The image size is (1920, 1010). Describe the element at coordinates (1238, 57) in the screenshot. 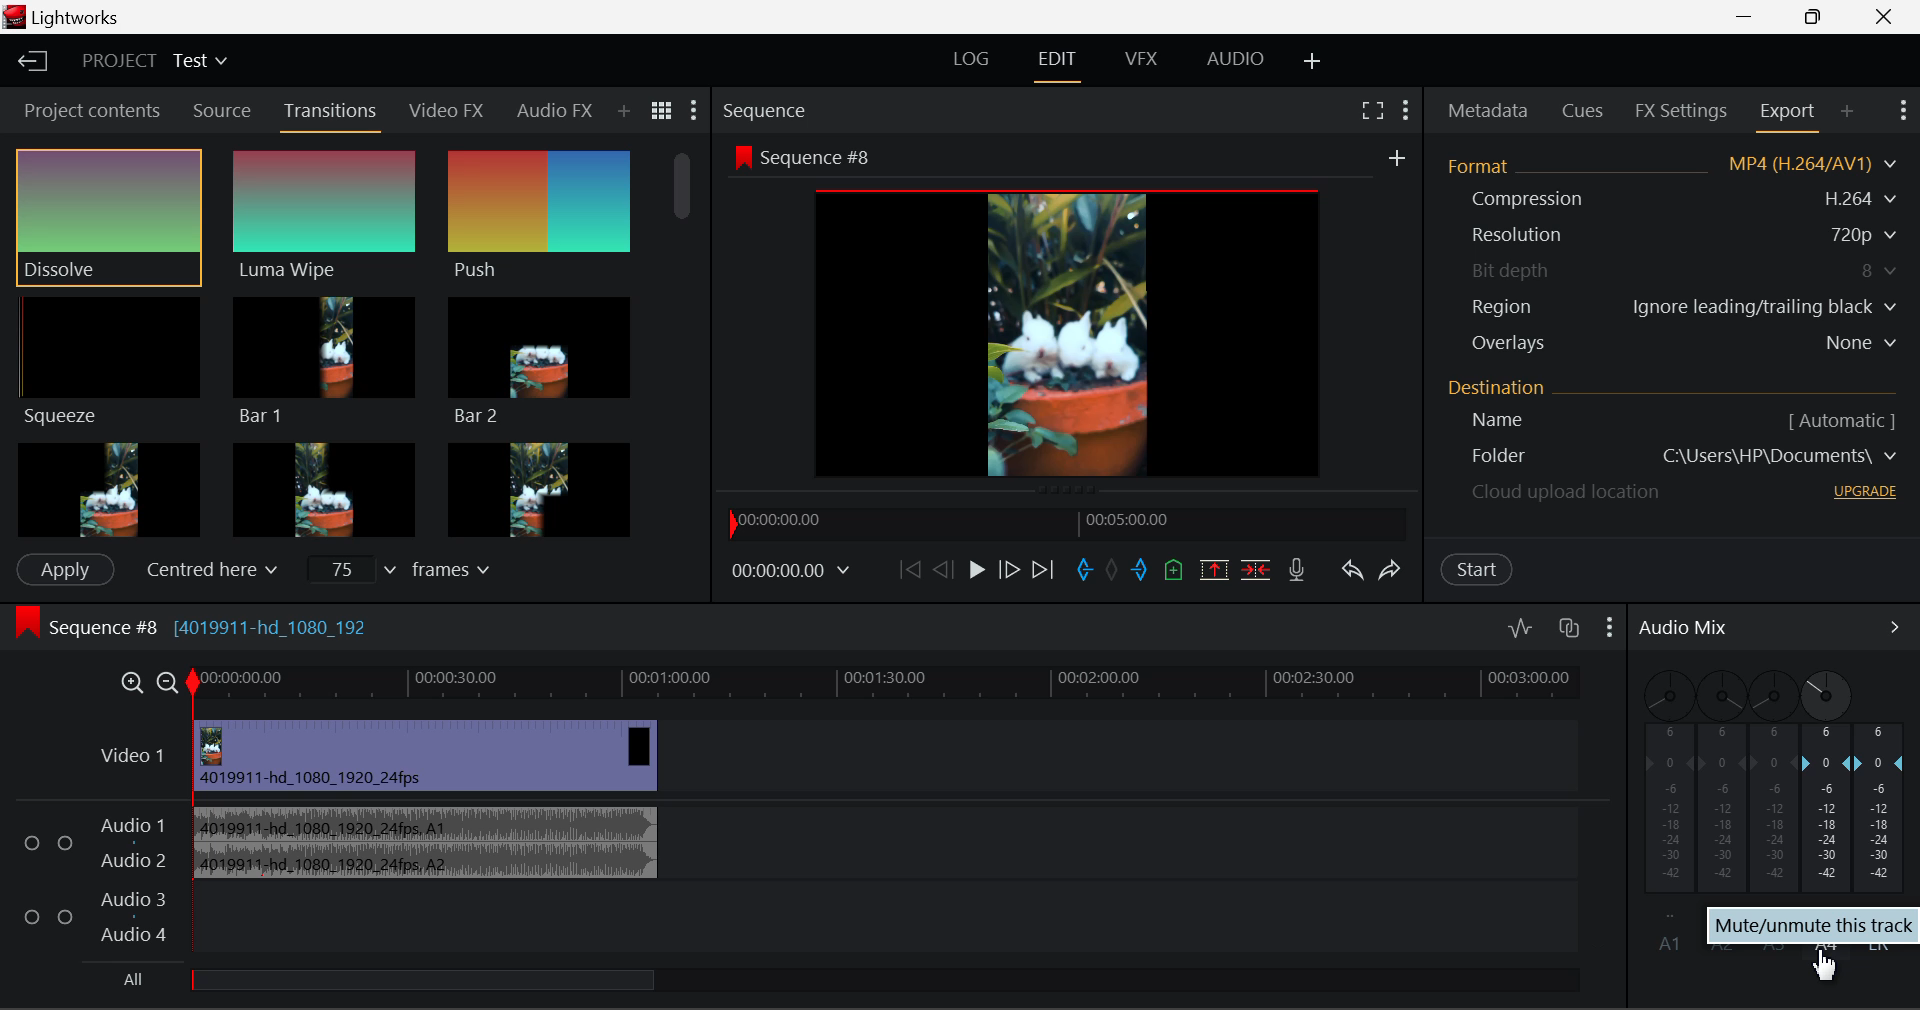

I see `AUDIO Layout` at that location.